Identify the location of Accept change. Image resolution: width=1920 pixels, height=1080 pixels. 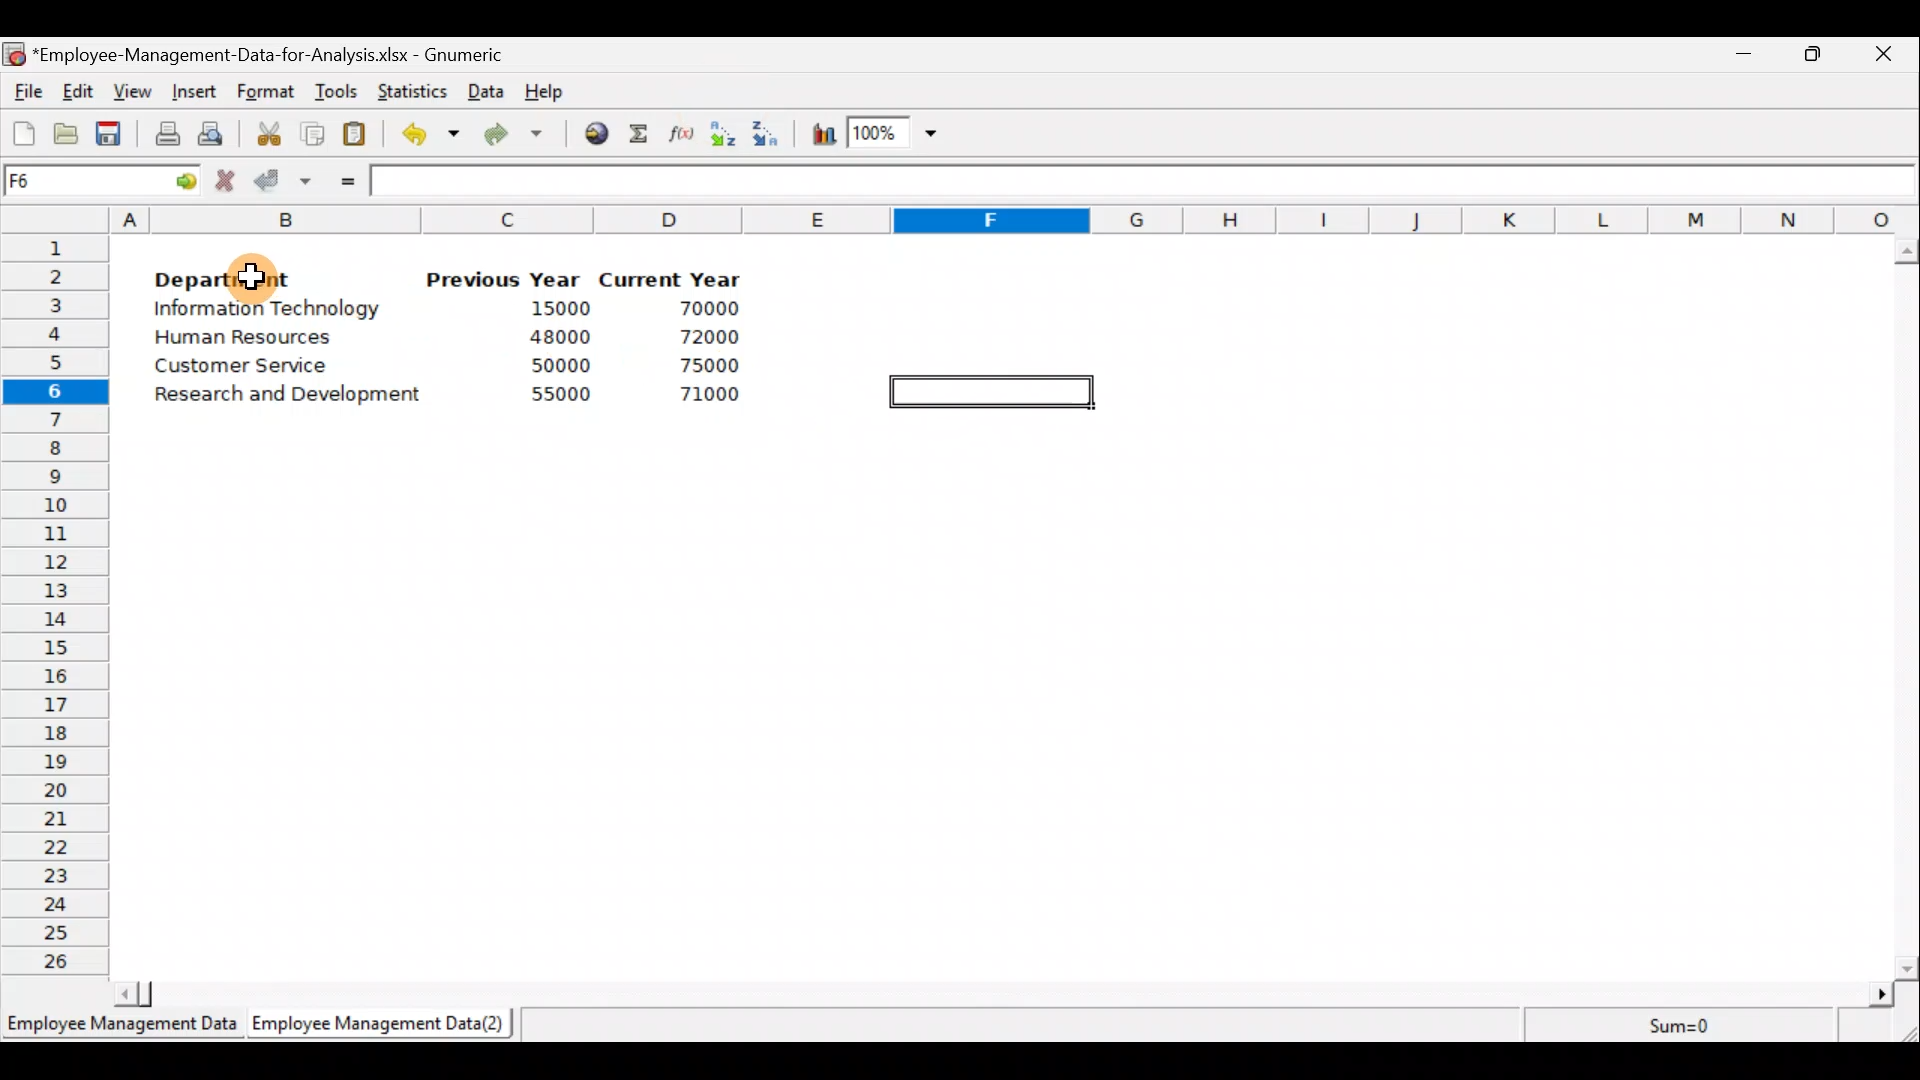
(283, 179).